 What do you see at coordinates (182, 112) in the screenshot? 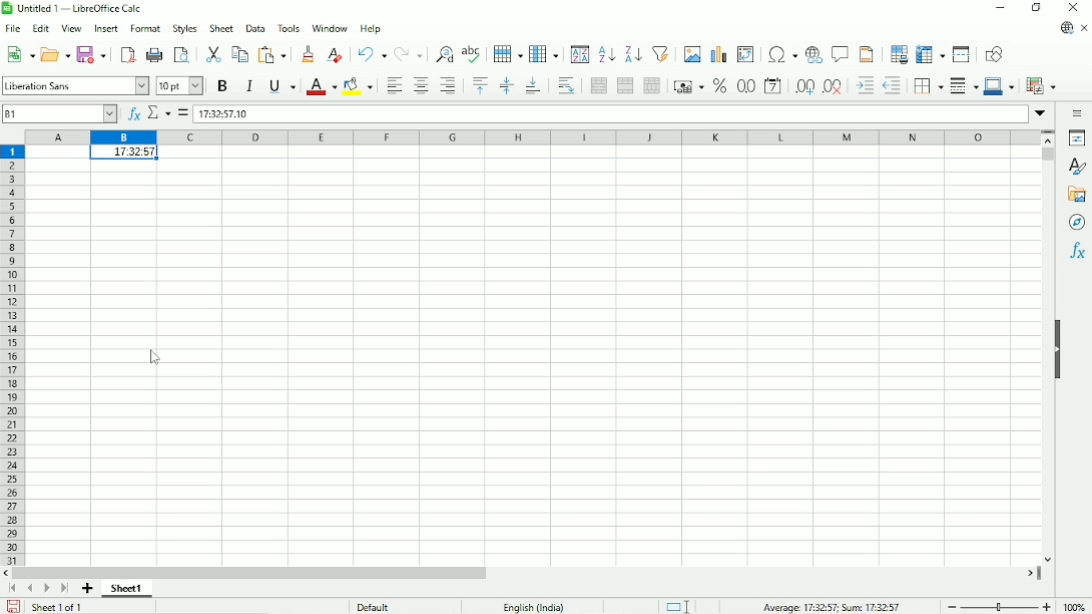
I see `Formula` at bounding box center [182, 112].